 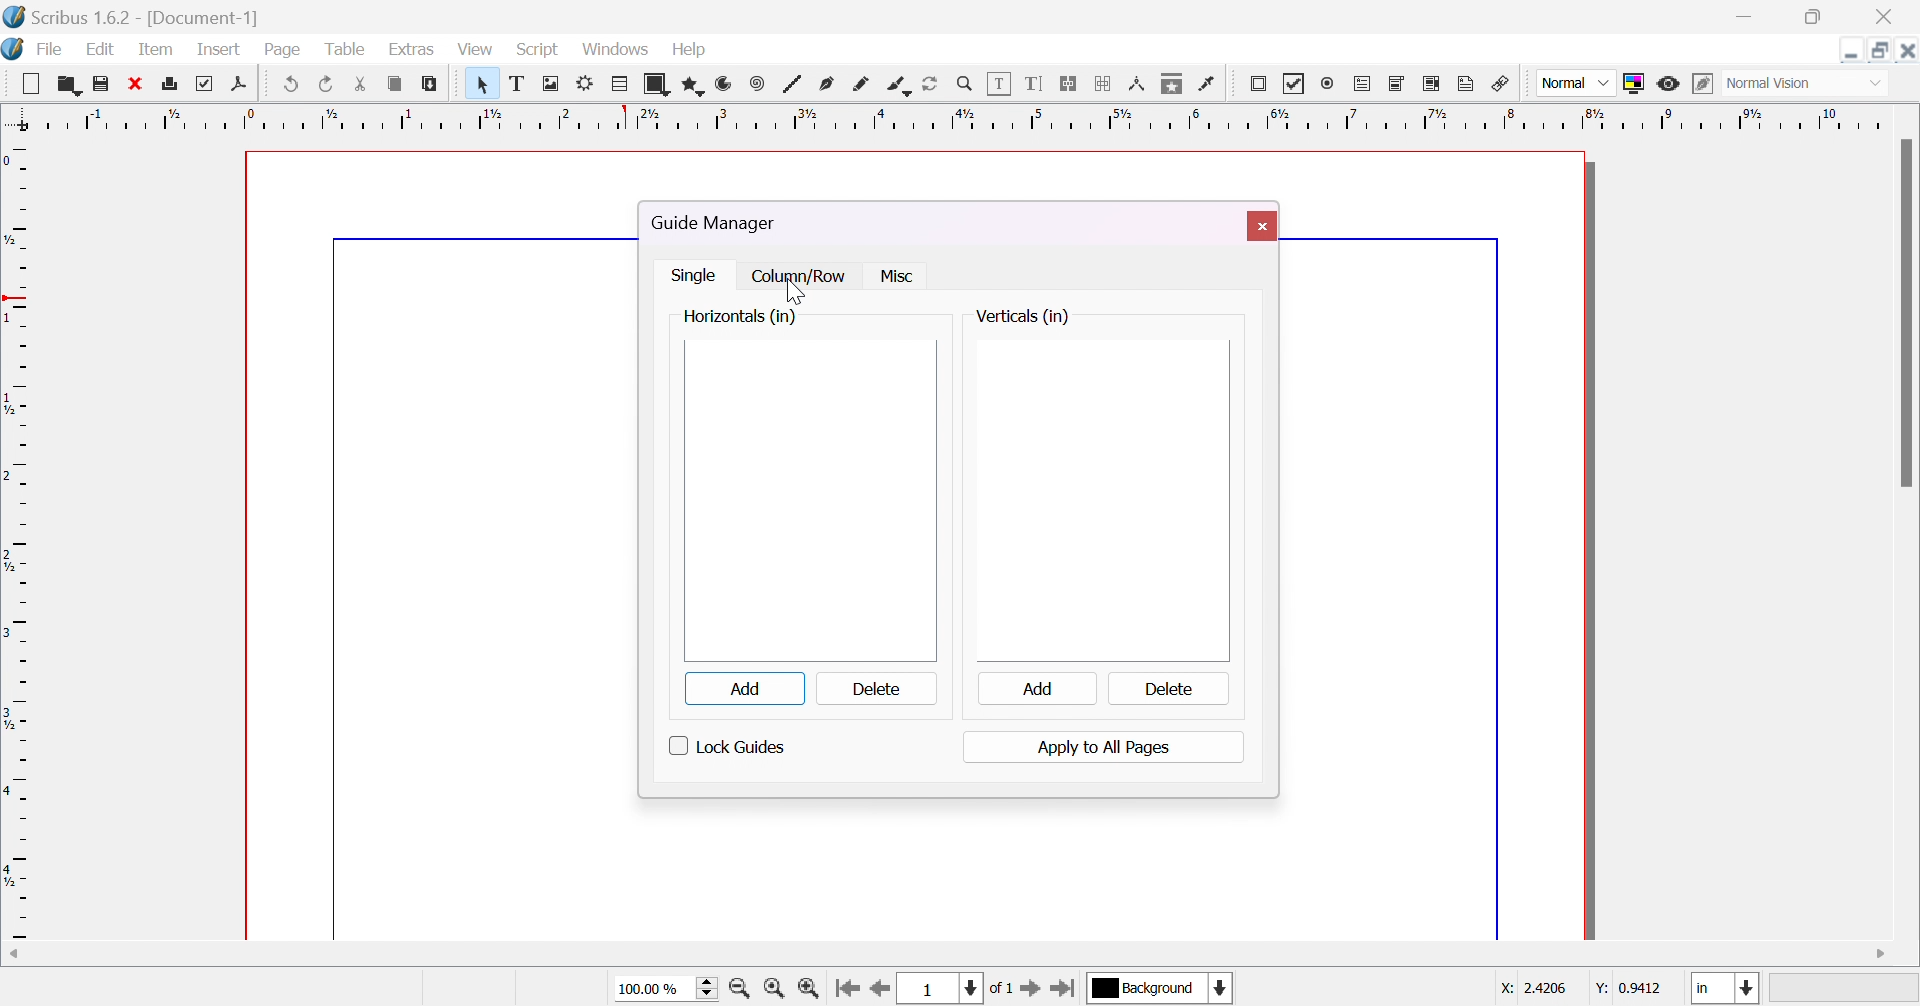 What do you see at coordinates (137, 83) in the screenshot?
I see `close` at bounding box center [137, 83].